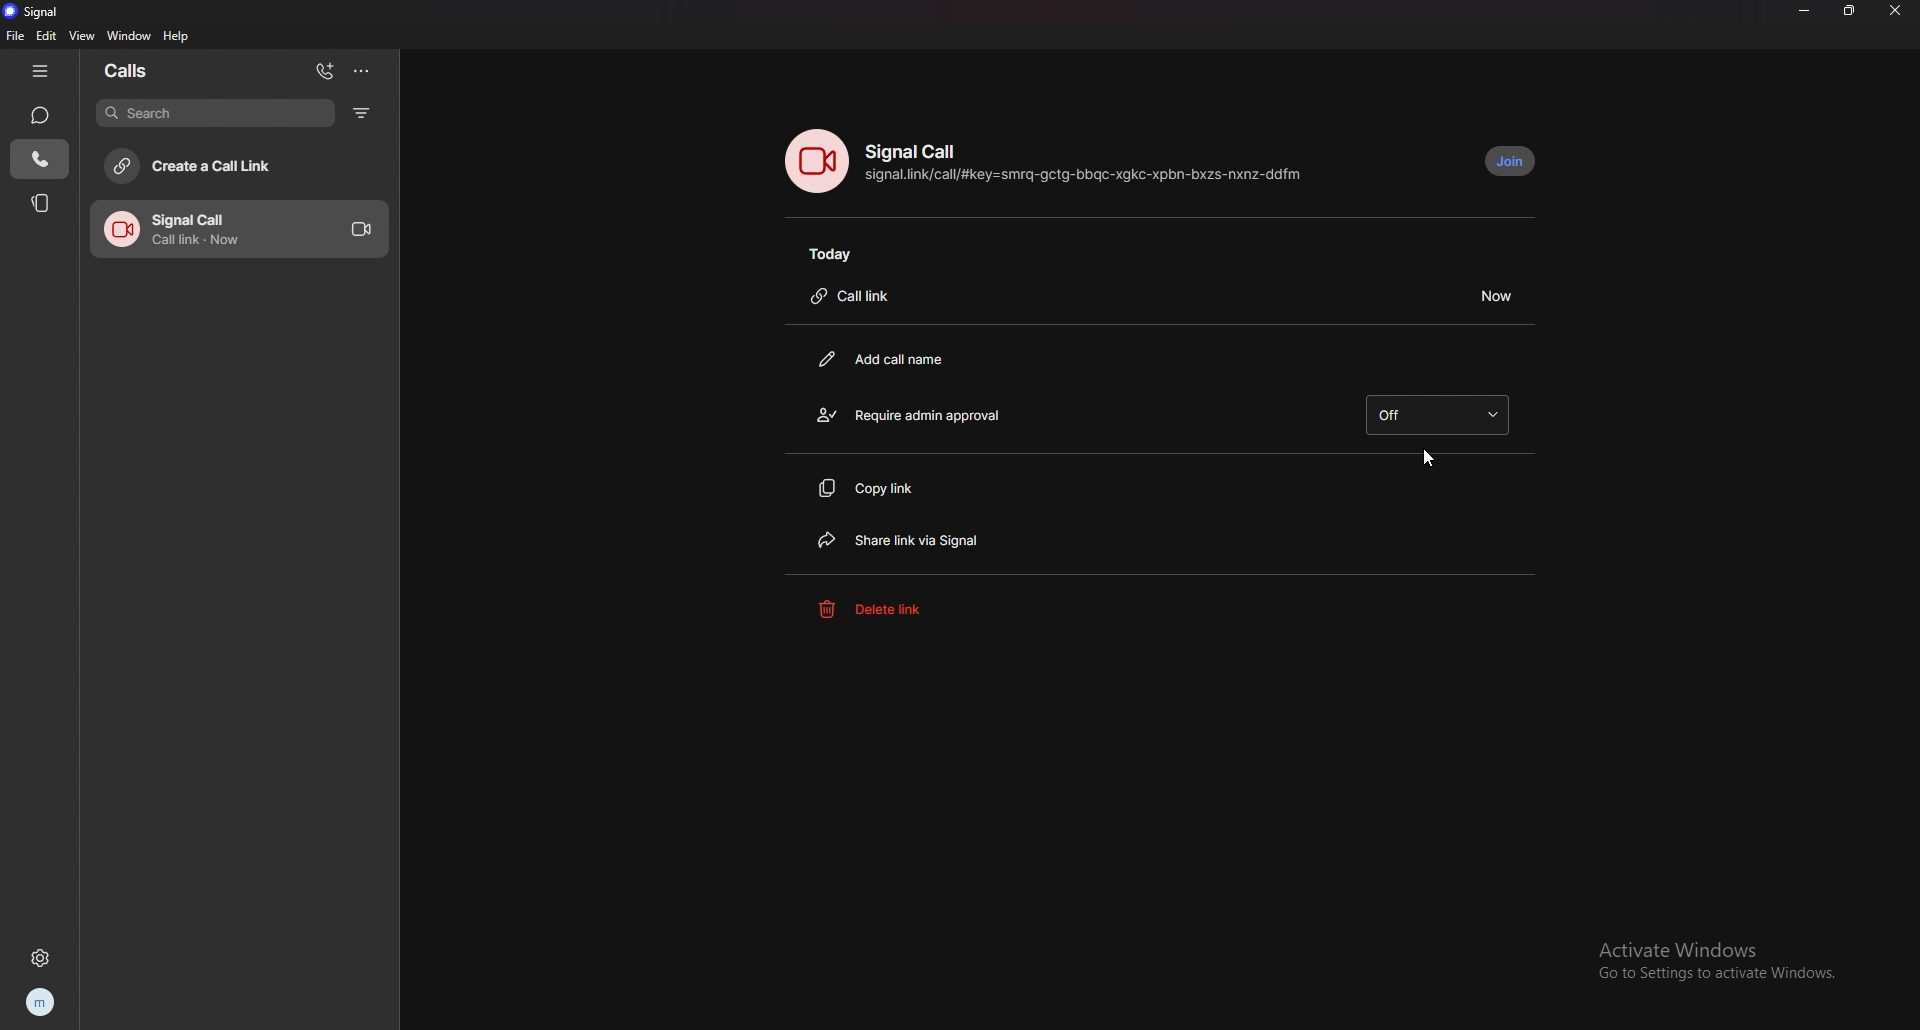 The width and height of the screenshot is (1920, 1030). What do you see at coordinates (236, 166) in the screenshot?
I see `create a call link` at bounding box center [236, 166].